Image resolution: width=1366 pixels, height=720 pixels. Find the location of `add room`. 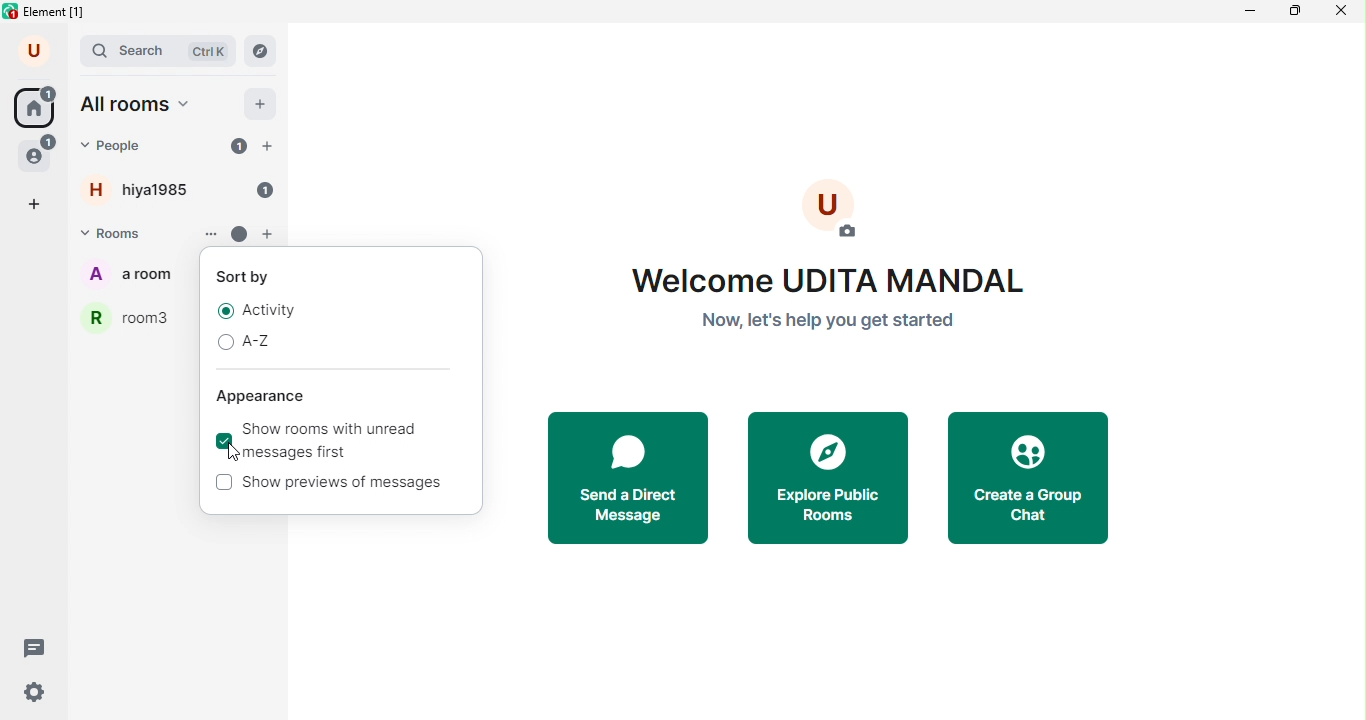

add room is located at coordinates (270, 236).